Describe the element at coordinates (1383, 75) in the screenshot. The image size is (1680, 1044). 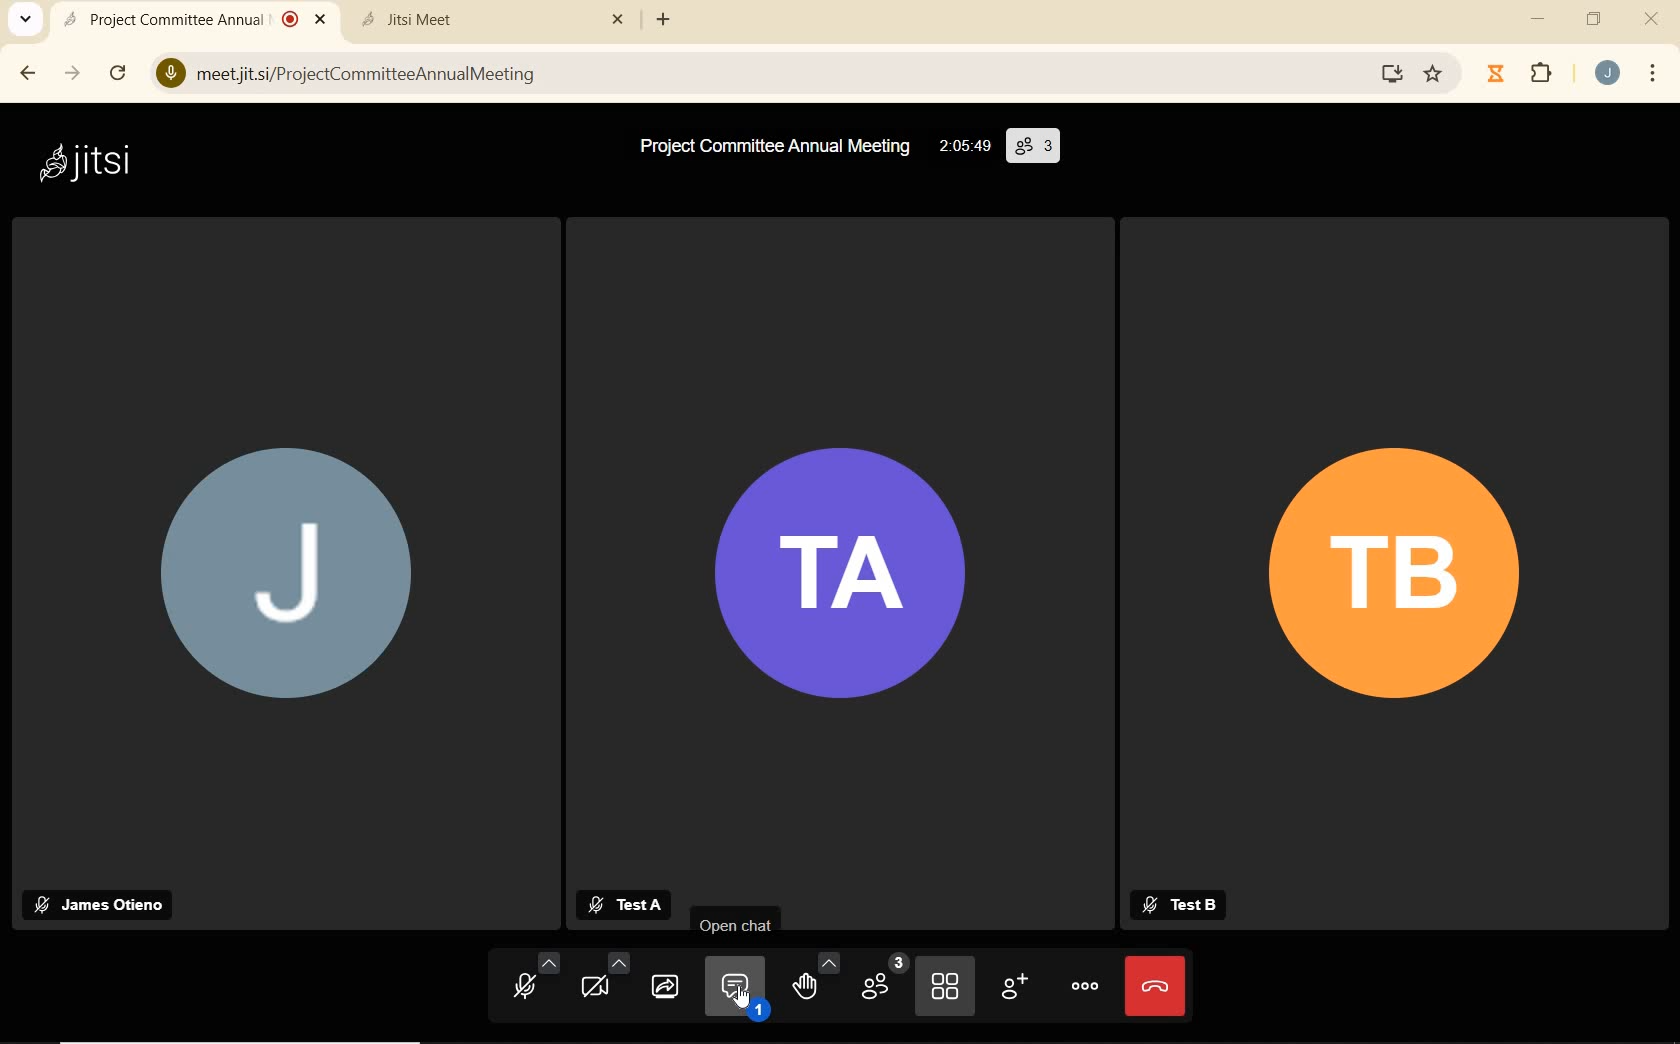
I see `Google Meet install` at that location.